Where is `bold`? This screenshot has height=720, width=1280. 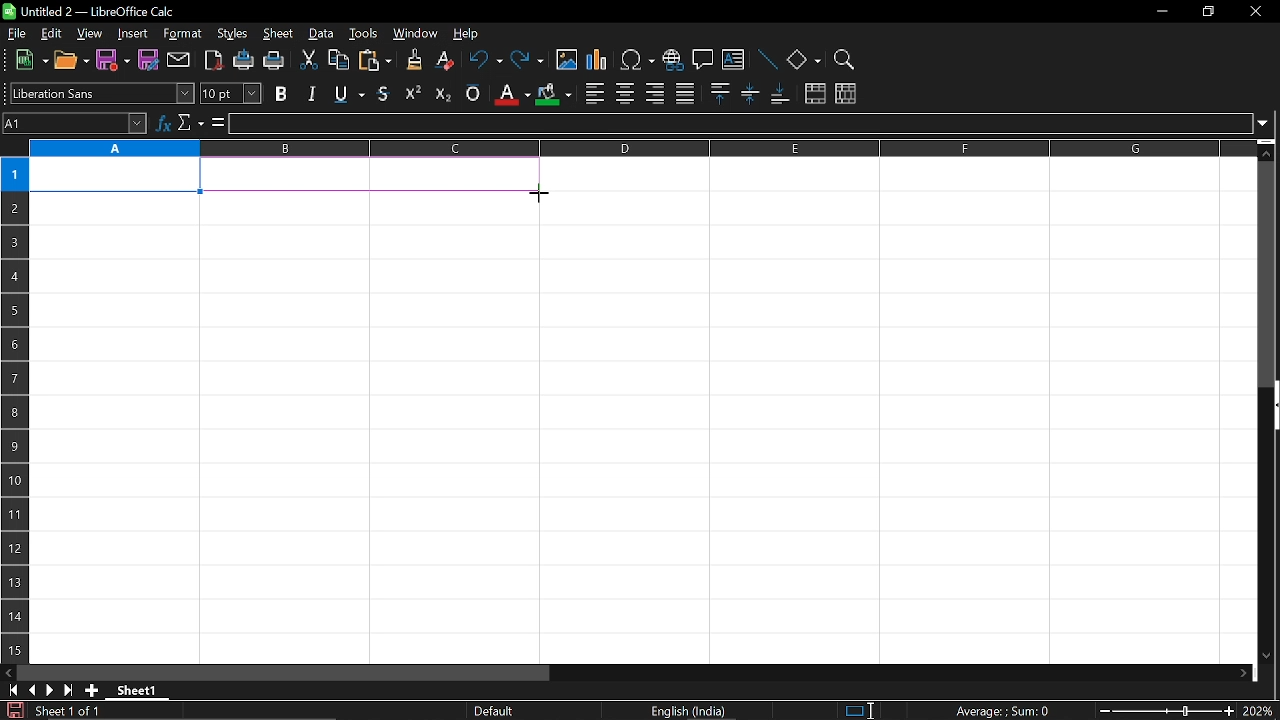 bold is located at coordinates (281, 94).